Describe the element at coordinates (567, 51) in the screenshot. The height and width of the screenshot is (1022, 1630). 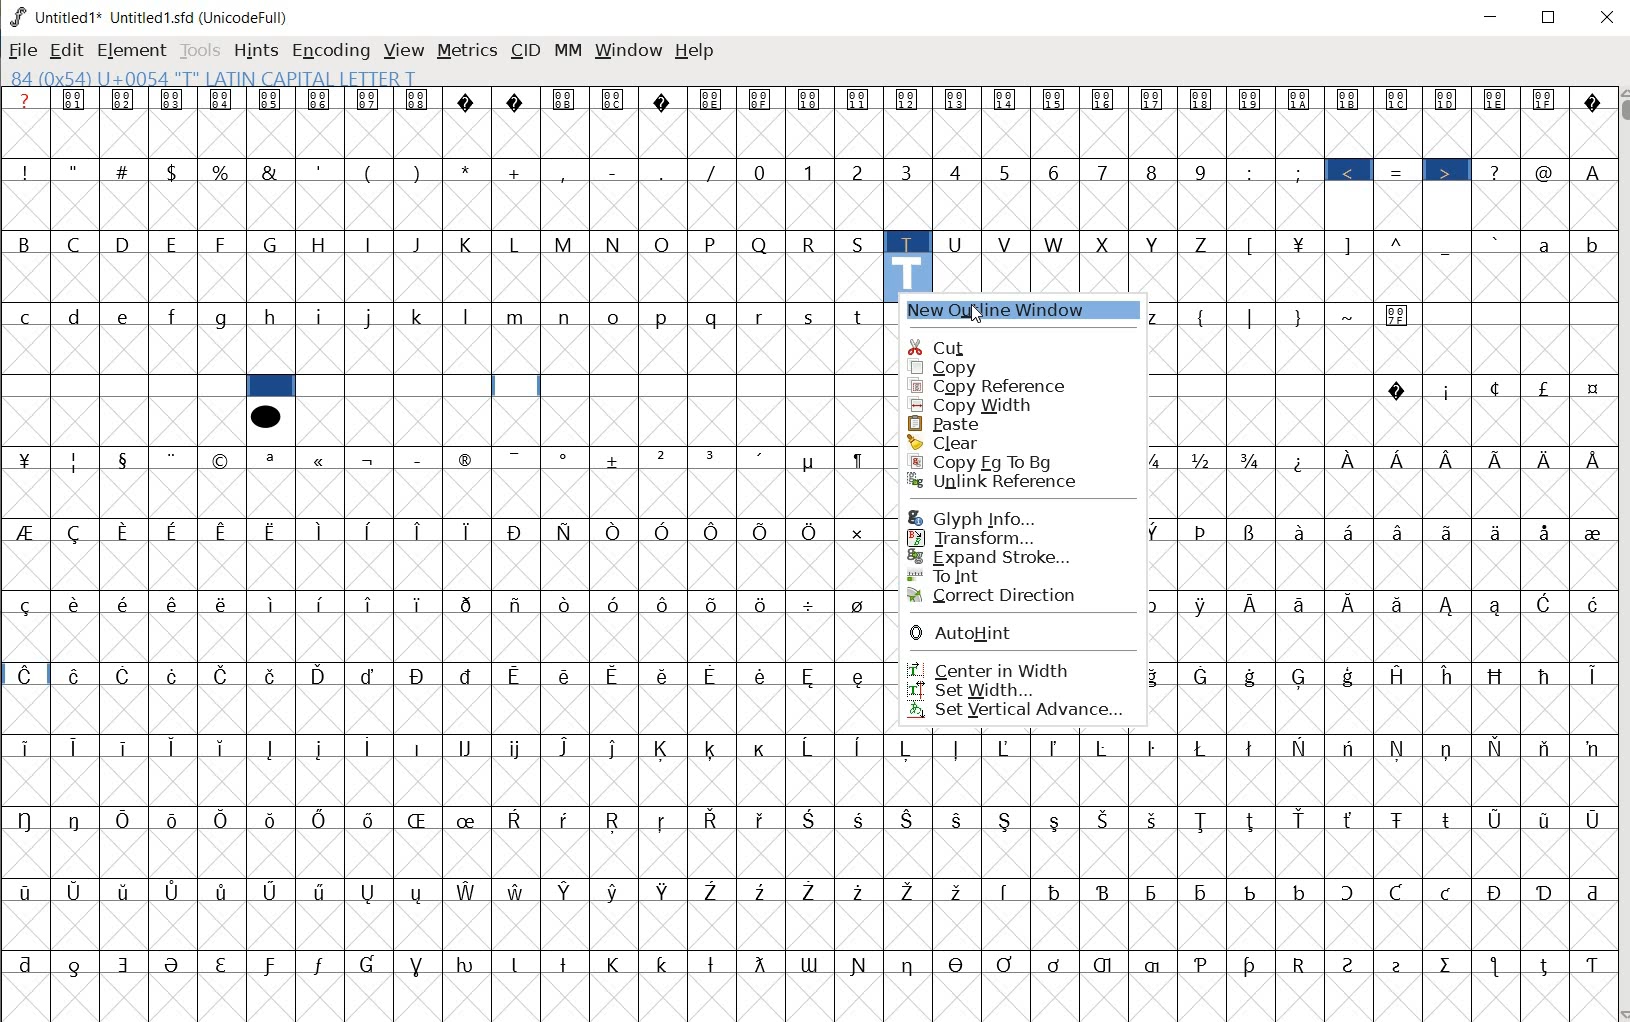
I see `mm` at that location.